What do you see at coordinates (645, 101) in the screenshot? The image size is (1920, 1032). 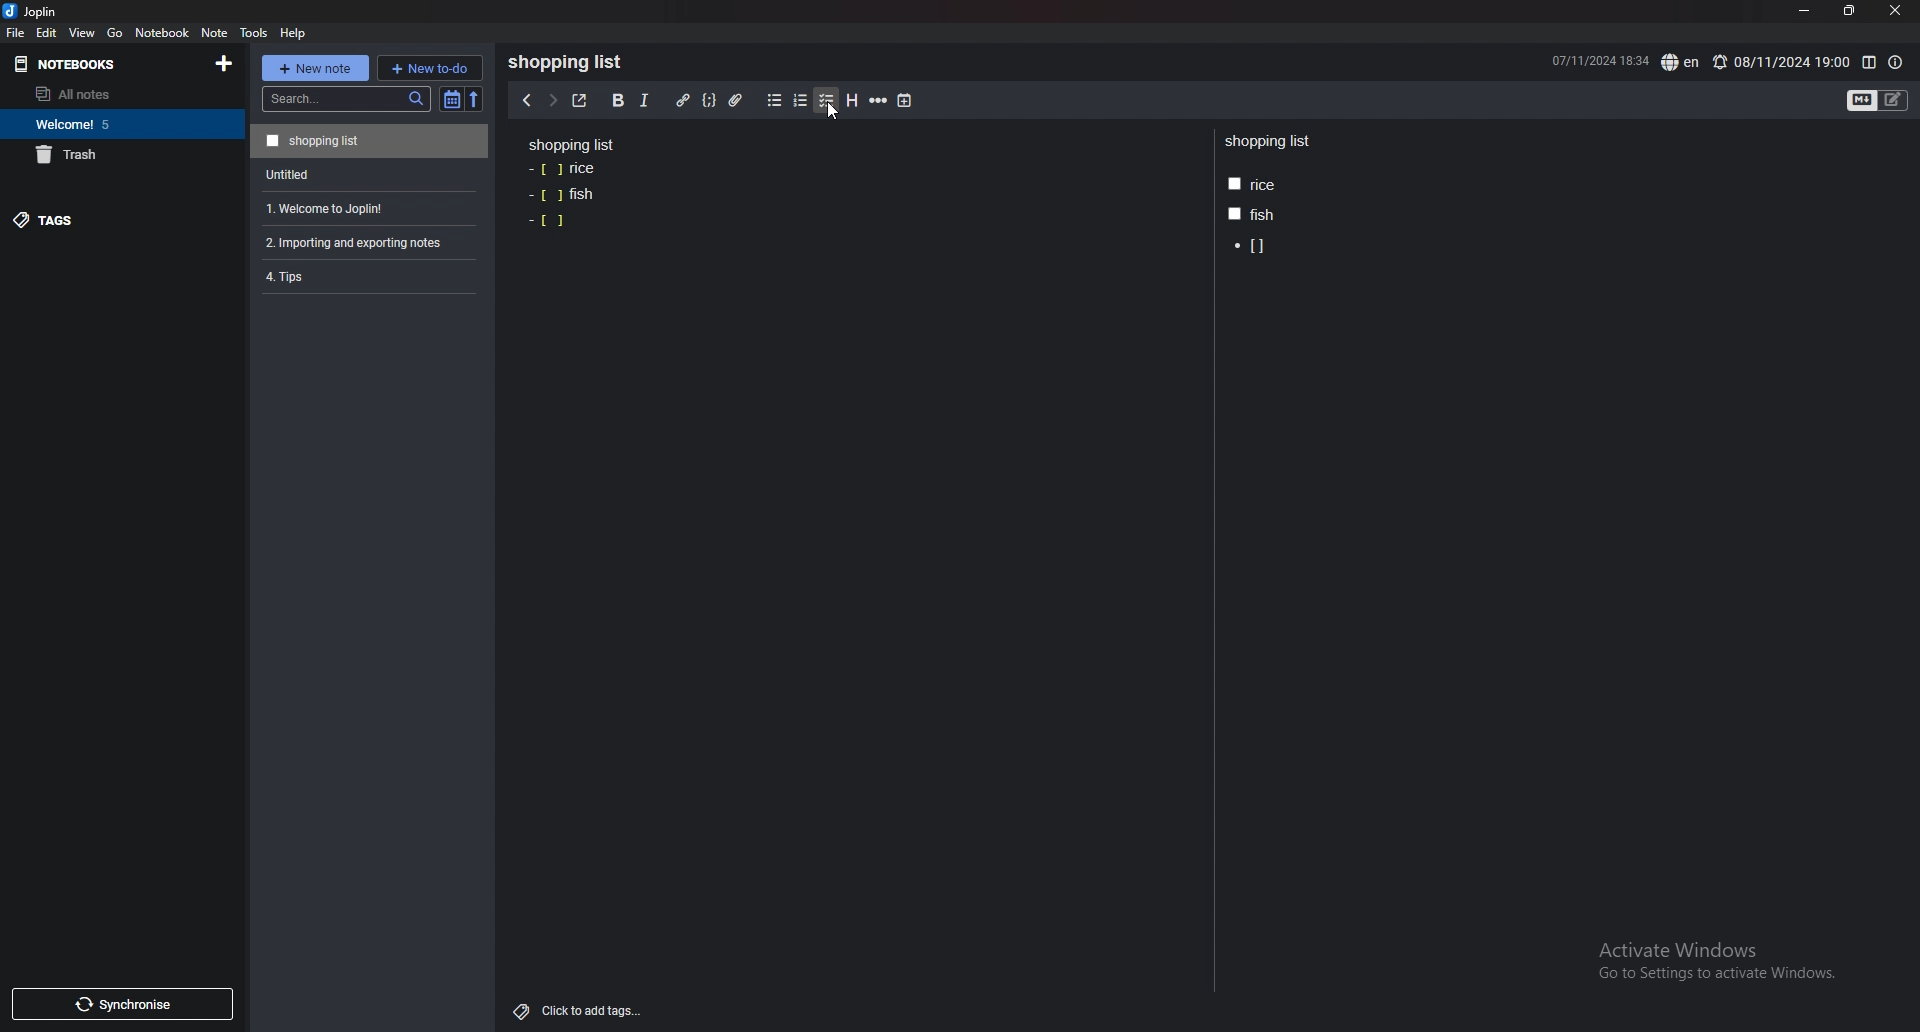 I see `italic` at bounding box center [645, 101].